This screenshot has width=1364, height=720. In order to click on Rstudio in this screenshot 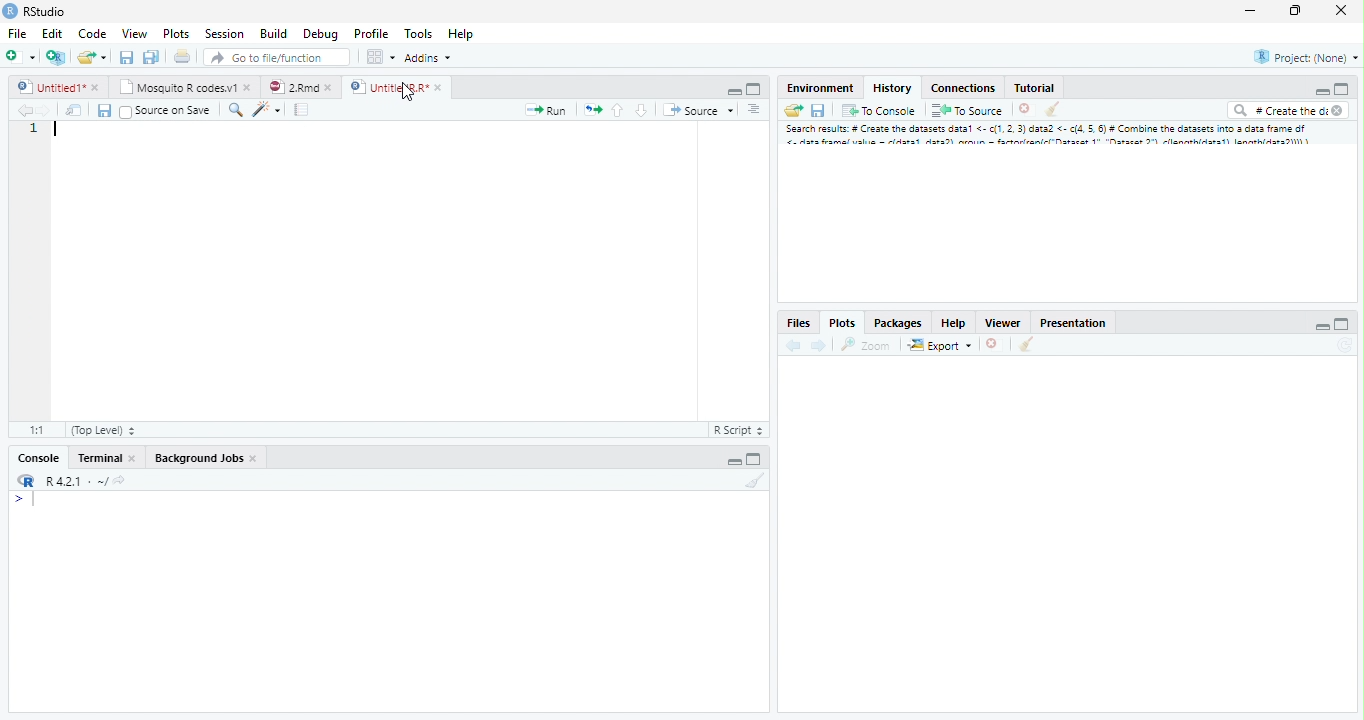, I will do `click(34, 10)`.